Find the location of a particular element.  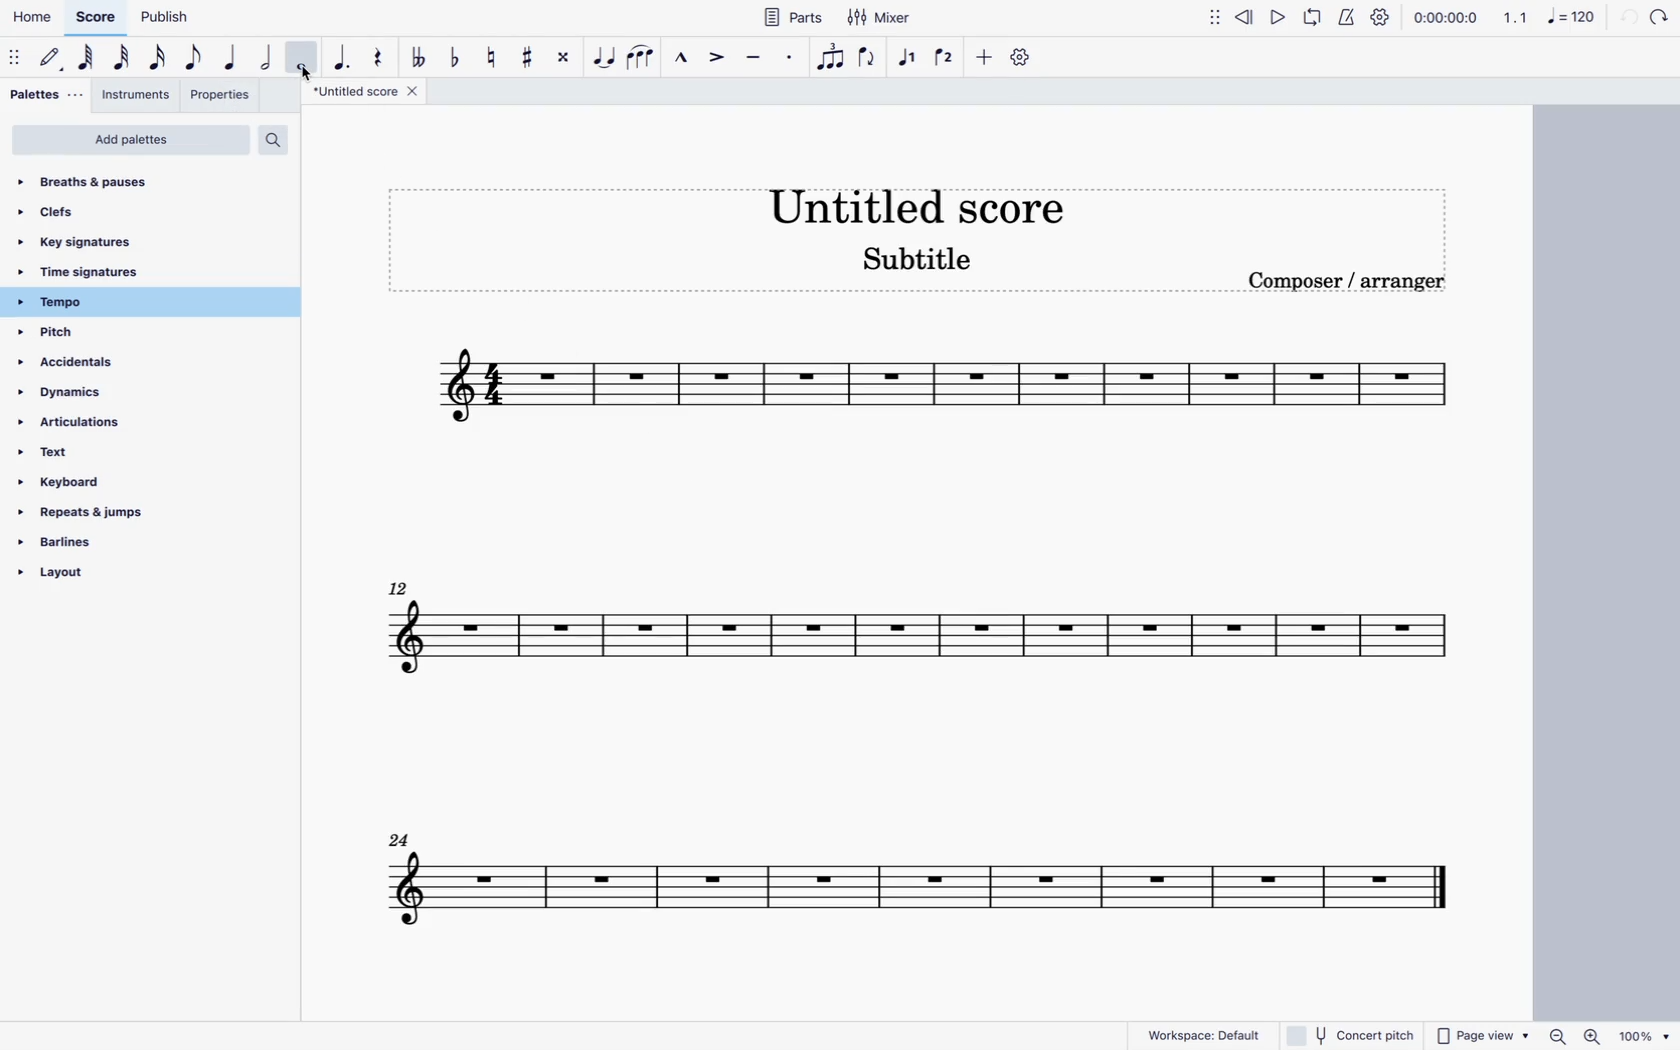

publish is located at coordinates (167, 16).